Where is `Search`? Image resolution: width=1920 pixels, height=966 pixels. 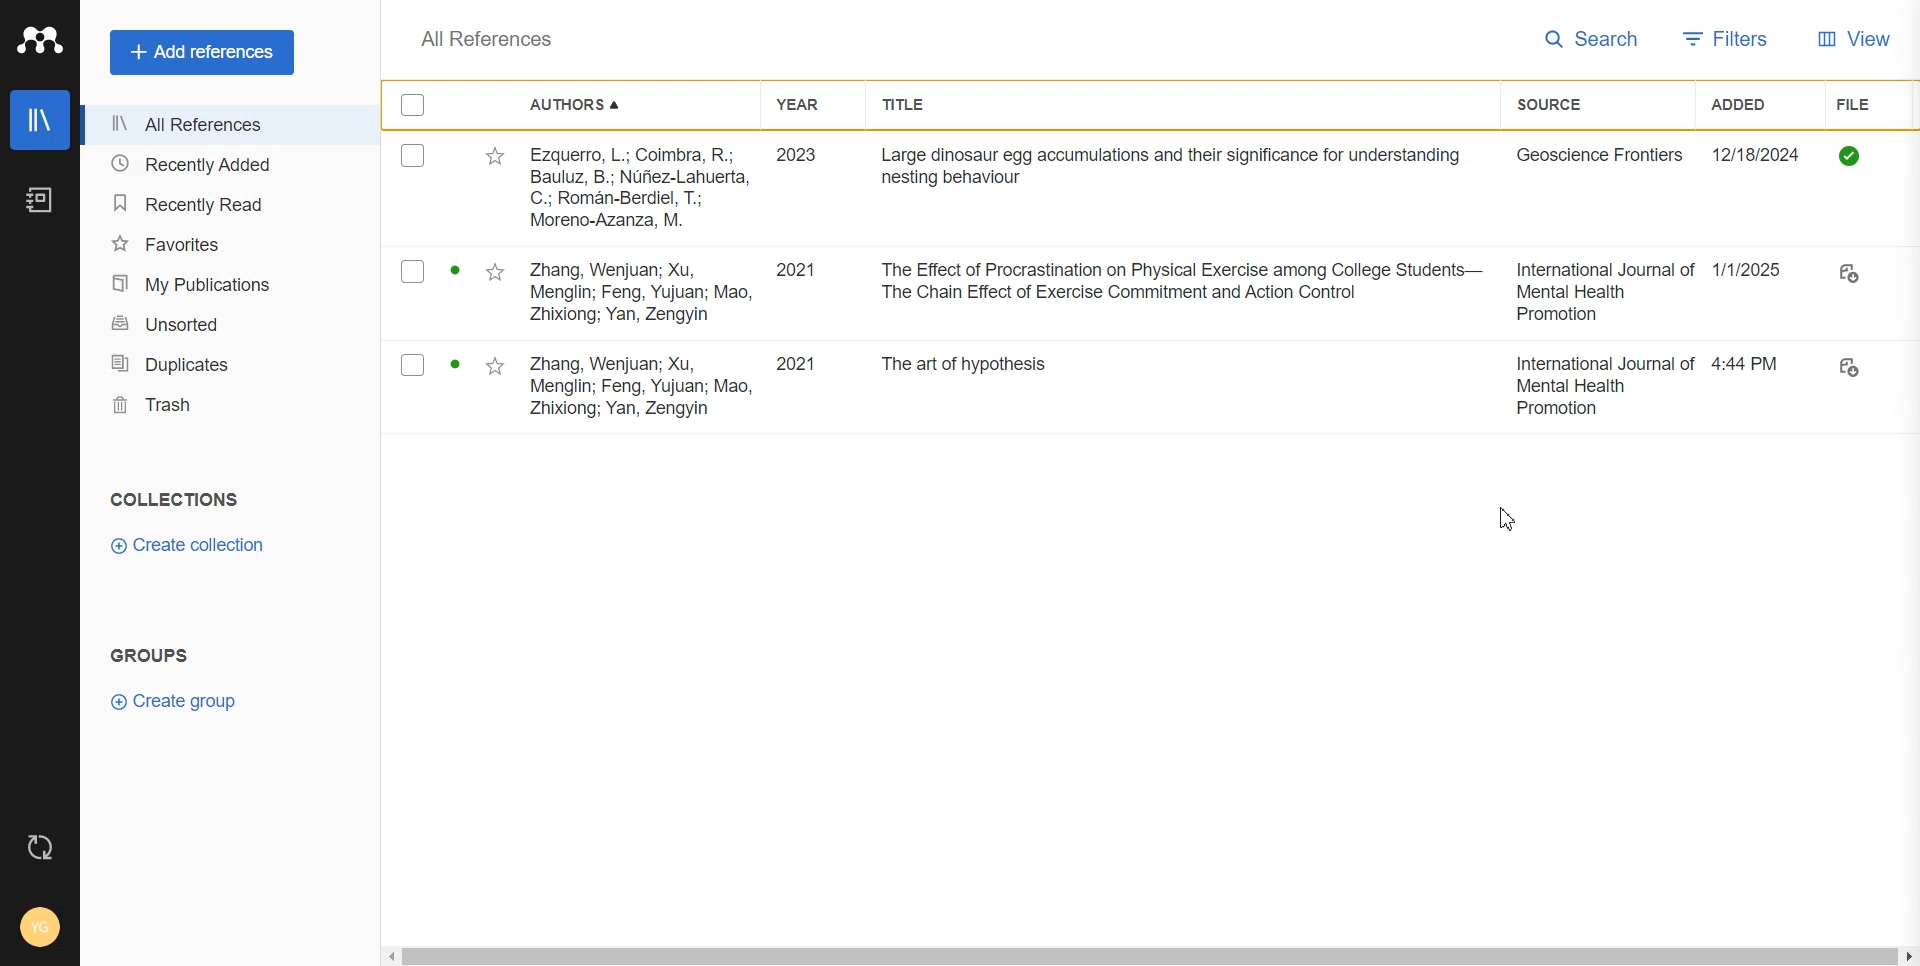 Search is located at coordinates (1595, 38).